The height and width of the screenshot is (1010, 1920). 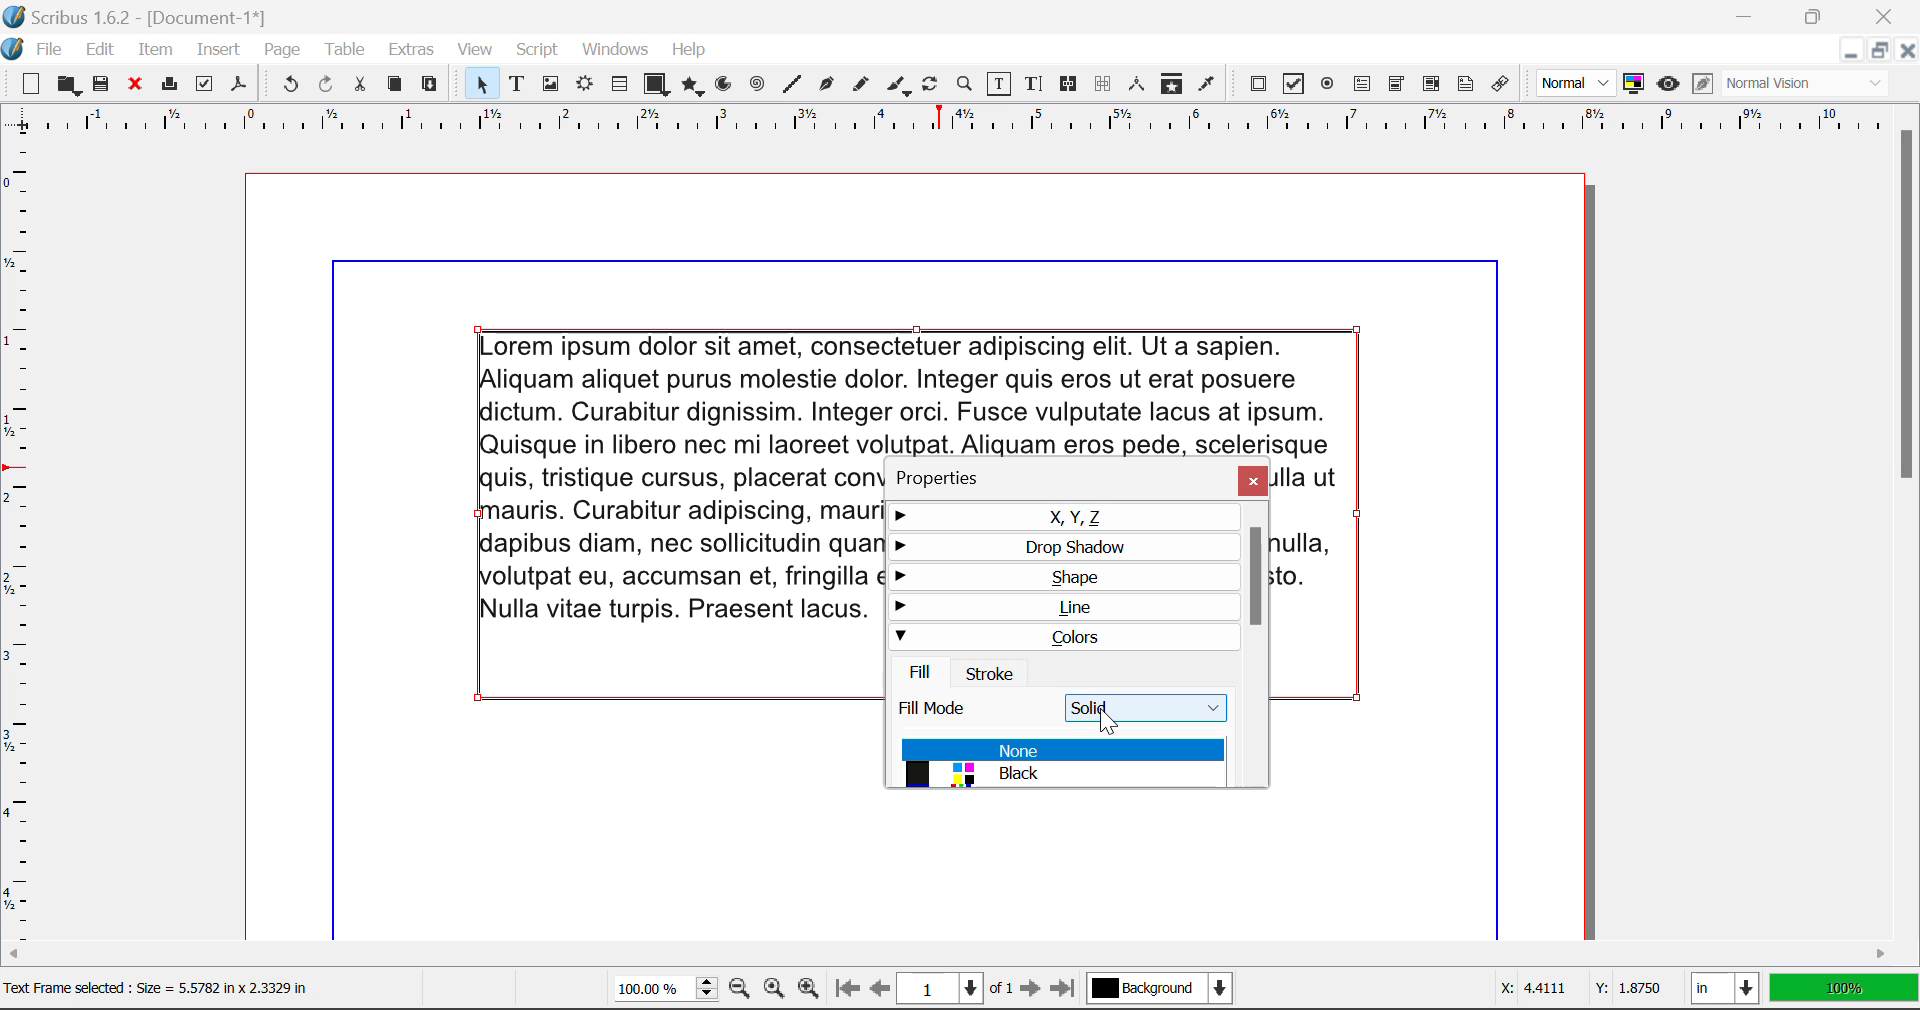 I want to click on Zoom In, so click(x=809, y=991).